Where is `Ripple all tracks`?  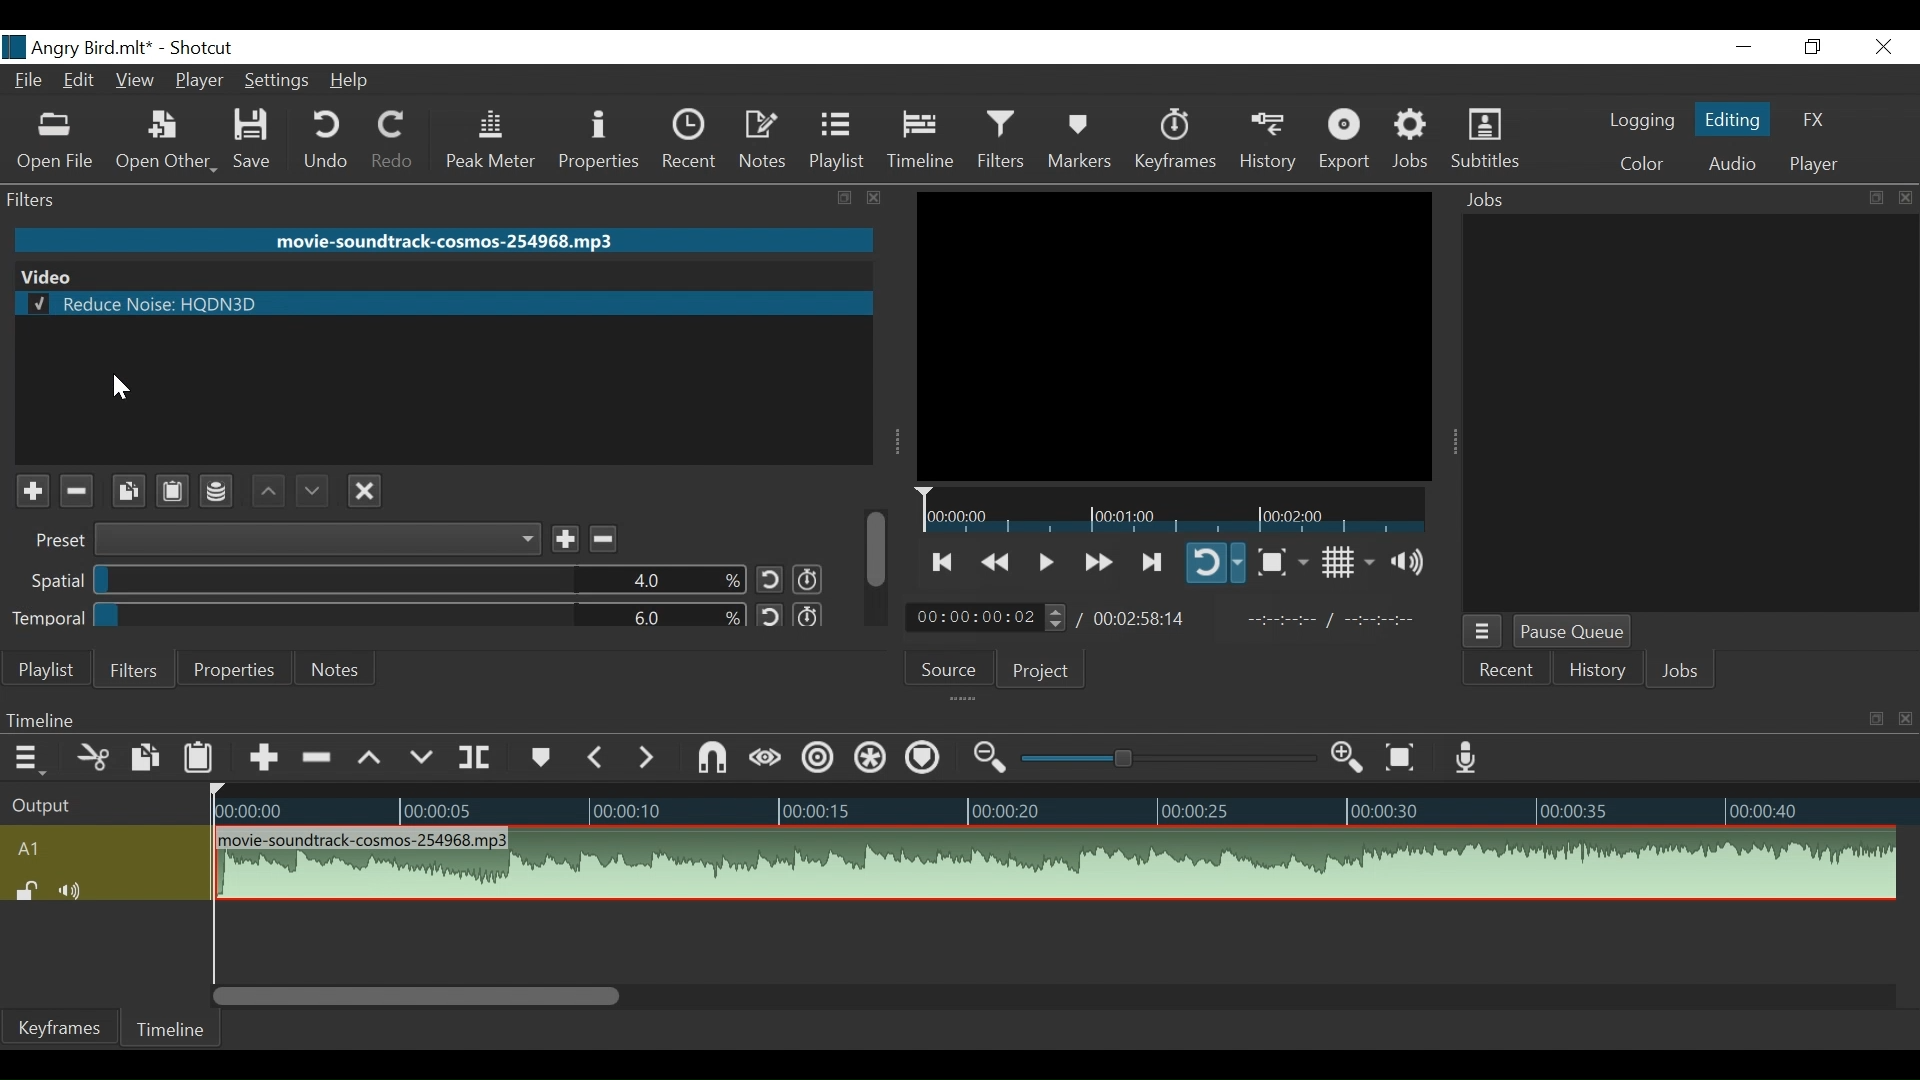 Ripple all tracks is located at coordinates (871, 759).